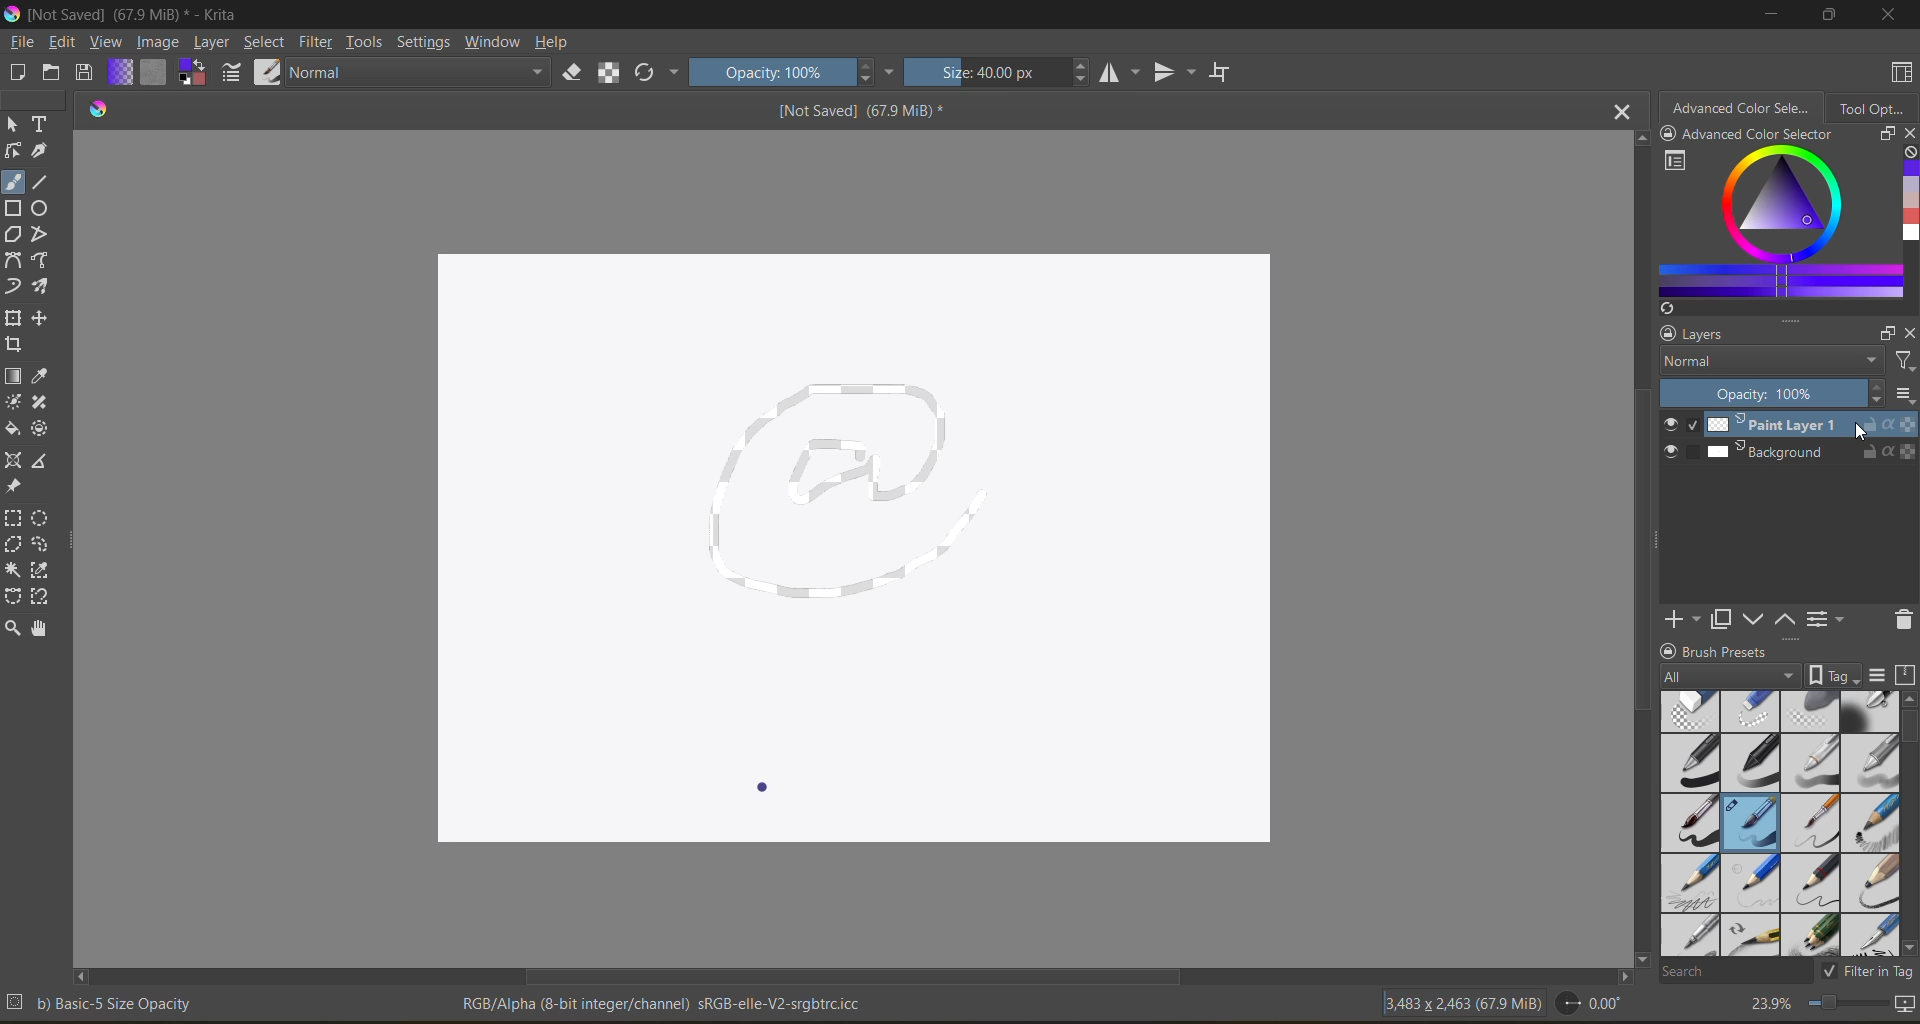 Image resolution: width=1920 pixels, height=1024 pixels. What do you see at coordinates (1693, 451) in the screenshot?
I see `selection slot` at bounding box center [1693, 451].